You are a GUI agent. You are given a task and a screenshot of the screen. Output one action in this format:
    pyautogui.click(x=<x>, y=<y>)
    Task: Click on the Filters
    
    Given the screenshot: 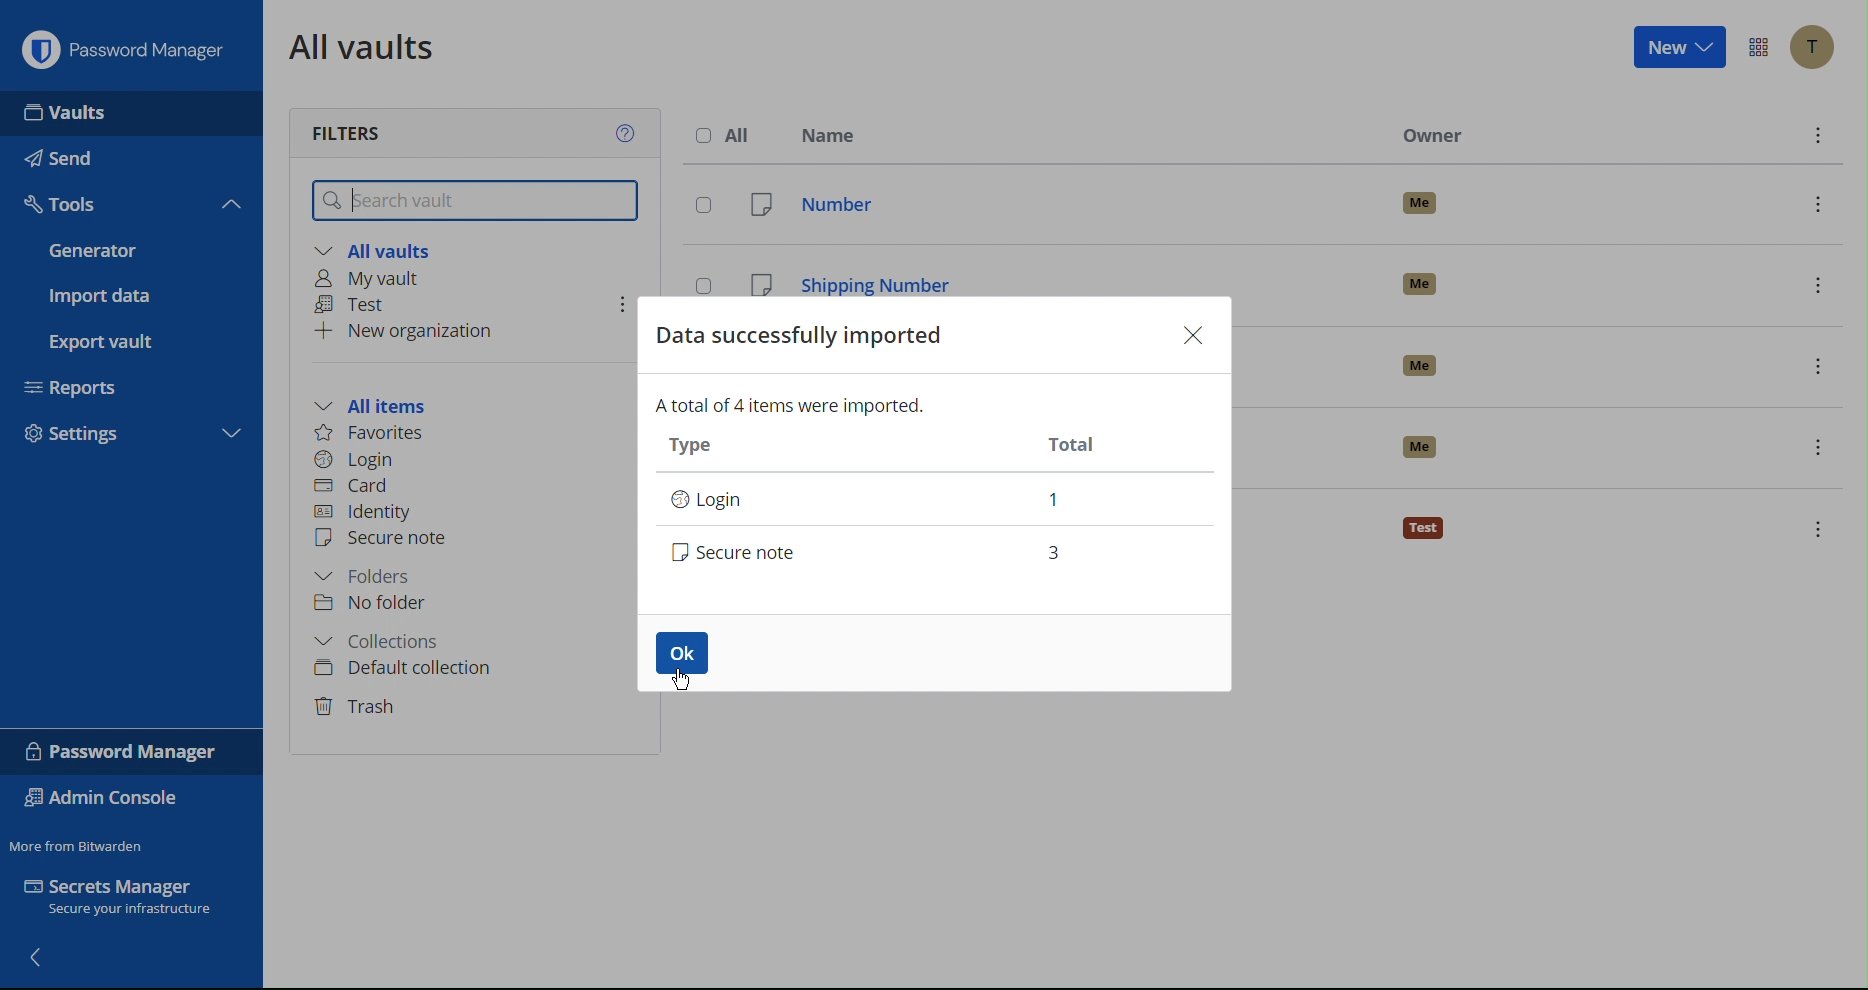 What is the action you would take?
    pyautogui.click(x=345, y=127)
    